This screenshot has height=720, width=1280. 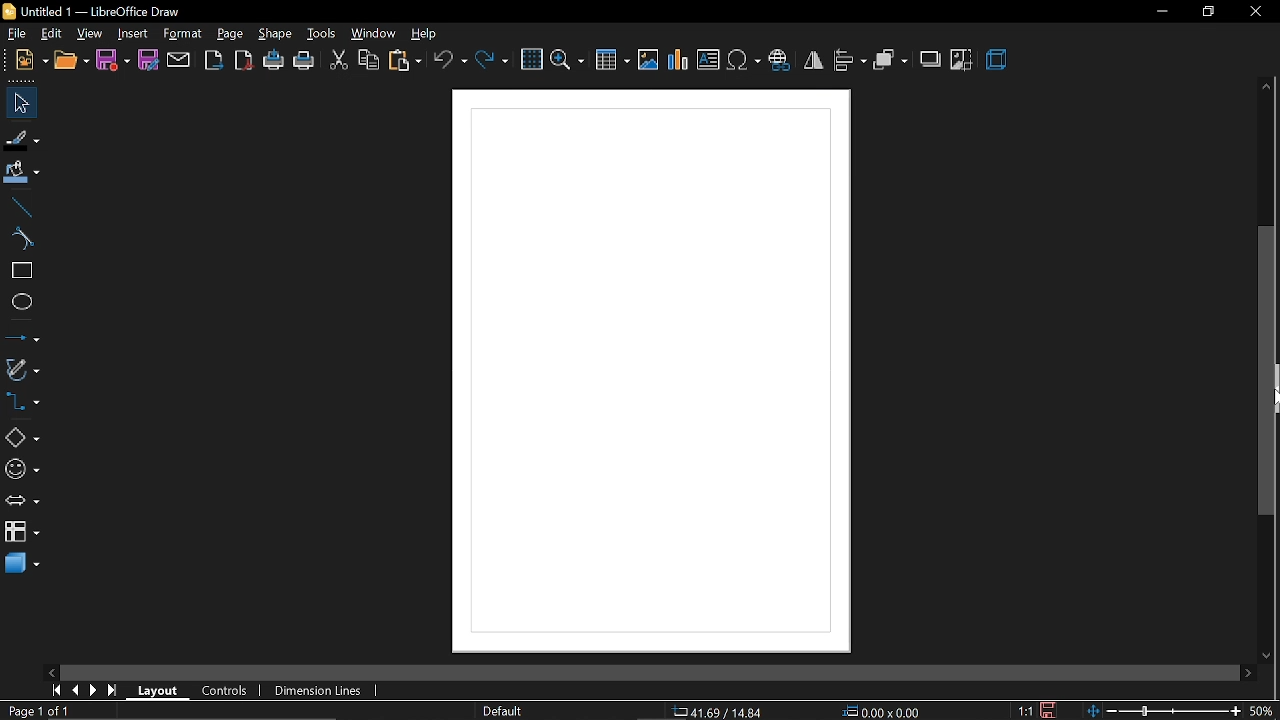 What do you see at coordinates (1268, 87) in the screenshot?
I see `move up` at bounding box center [1268, 87].